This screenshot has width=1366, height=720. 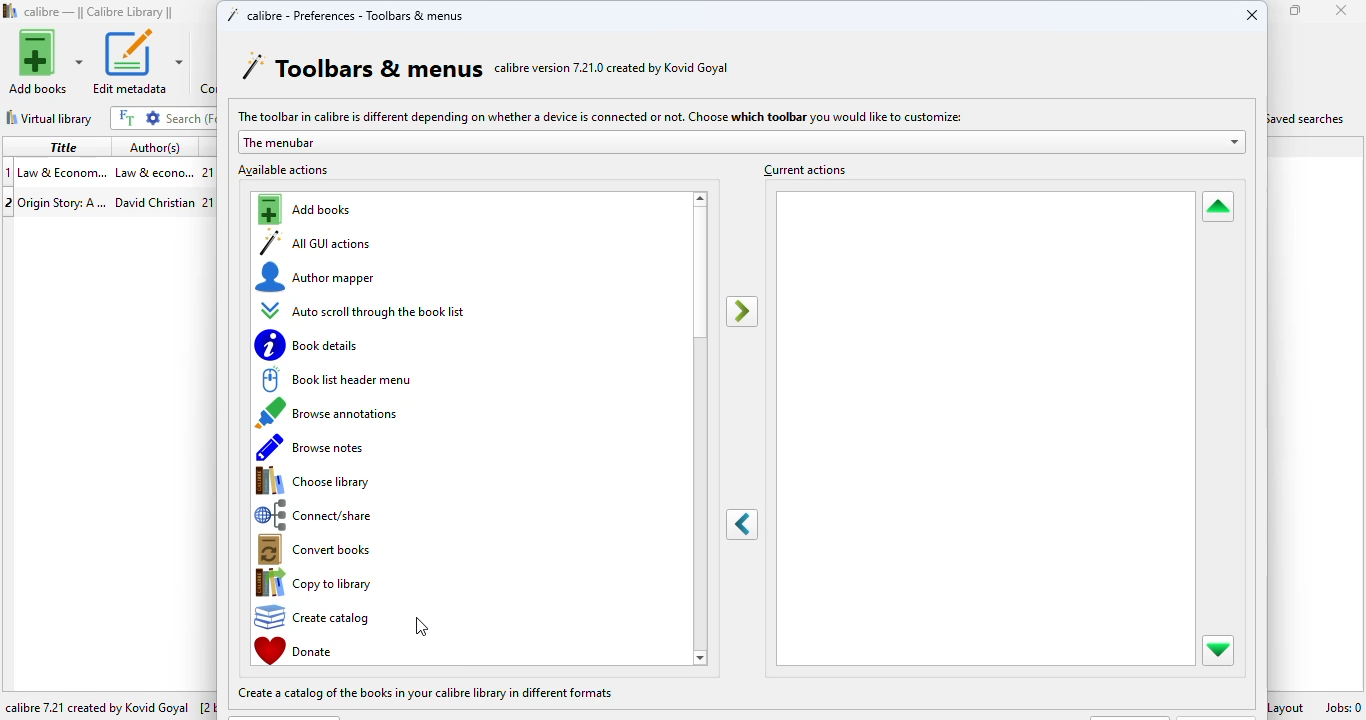 What do you see at coordinates (126, 117) in the screenshot?
I see `full text search` at bounding box center [126, 117].